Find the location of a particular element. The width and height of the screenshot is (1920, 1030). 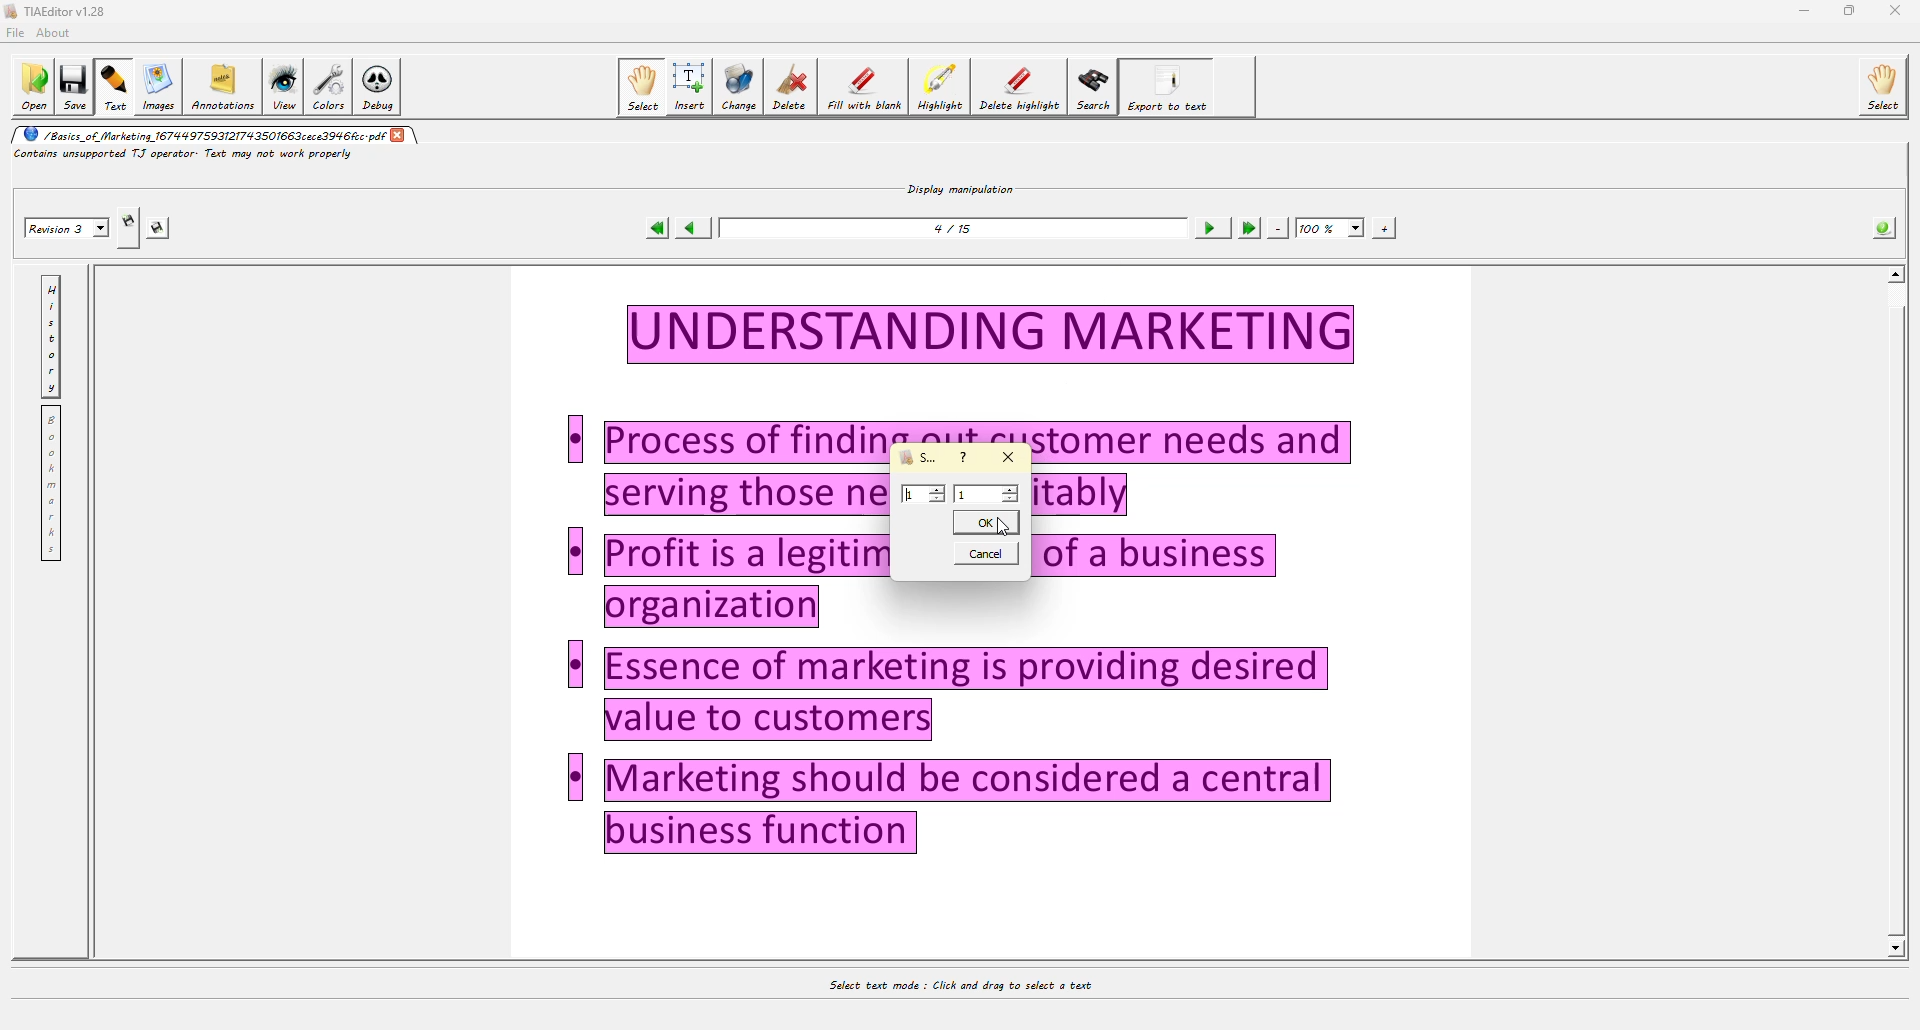

? is located at coordinates (966, 458).